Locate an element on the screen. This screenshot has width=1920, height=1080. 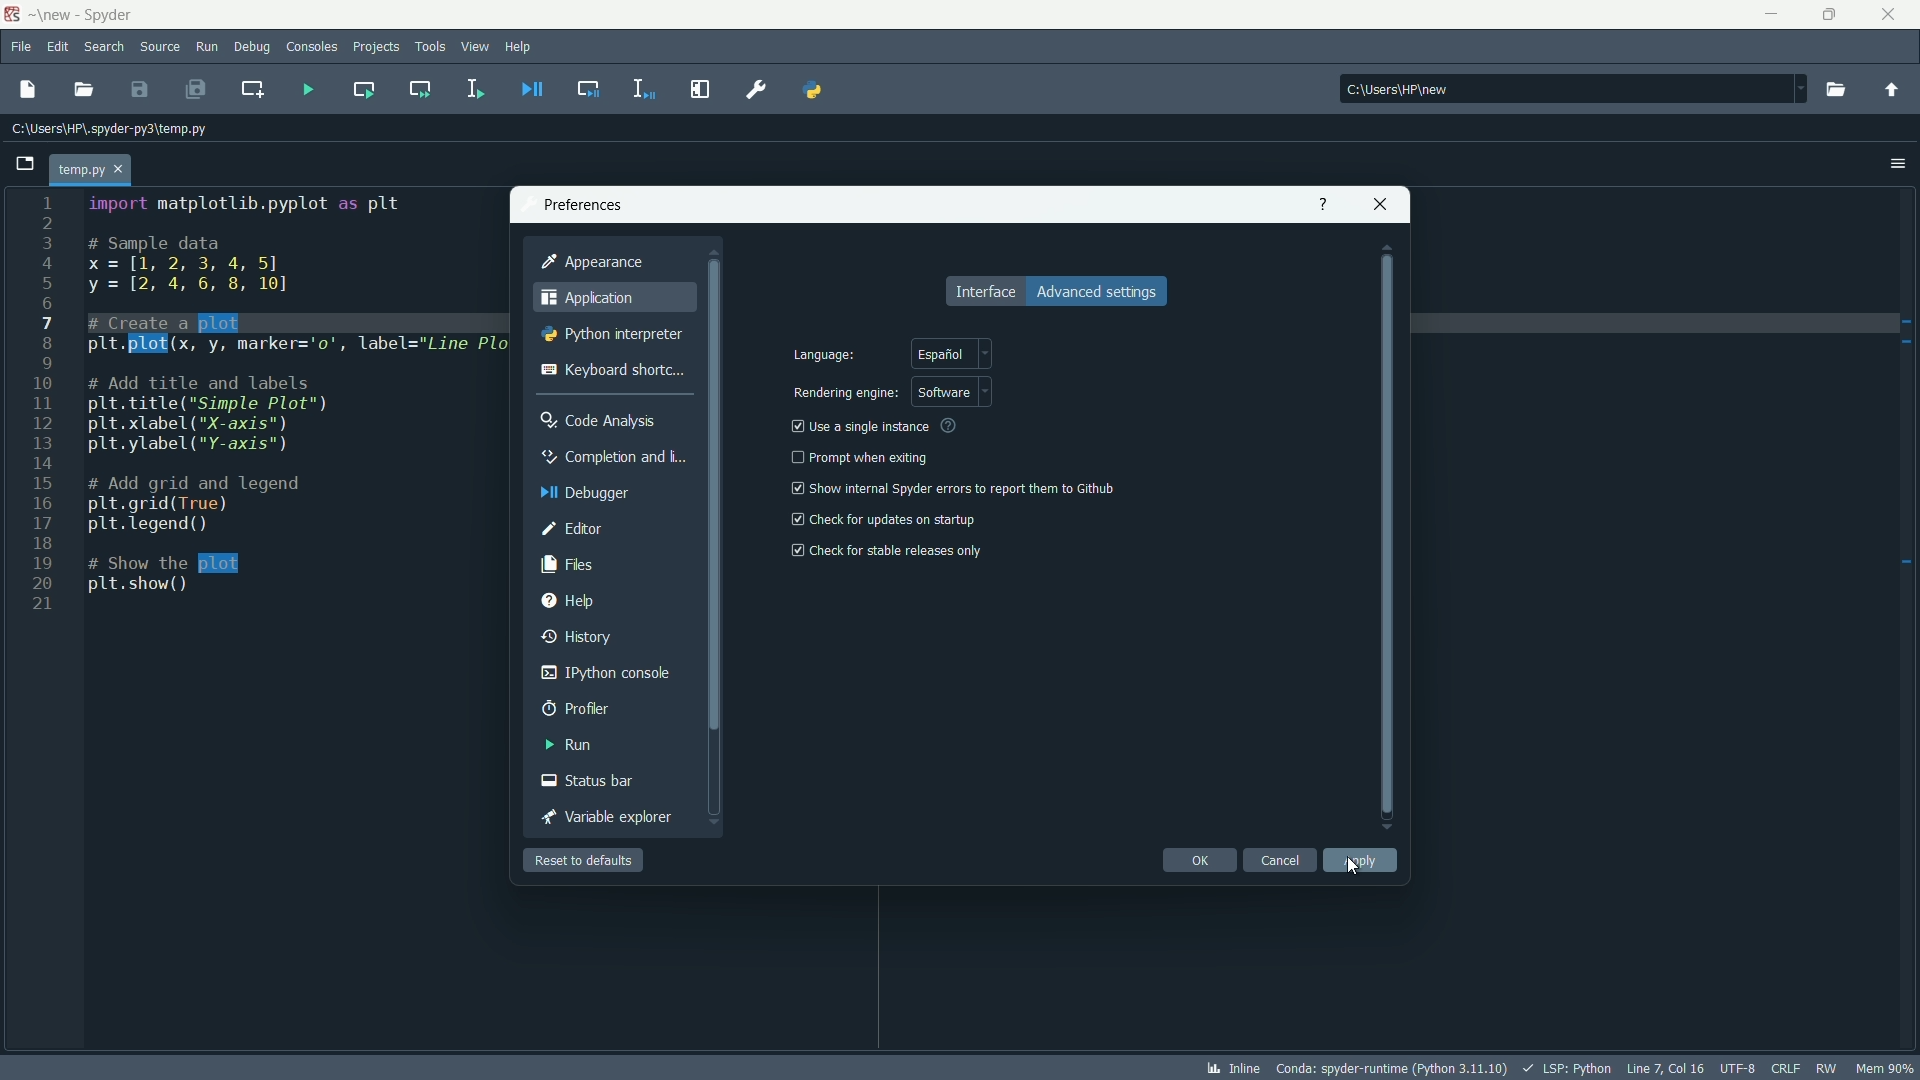
app name is located at coordinates (108, 17).